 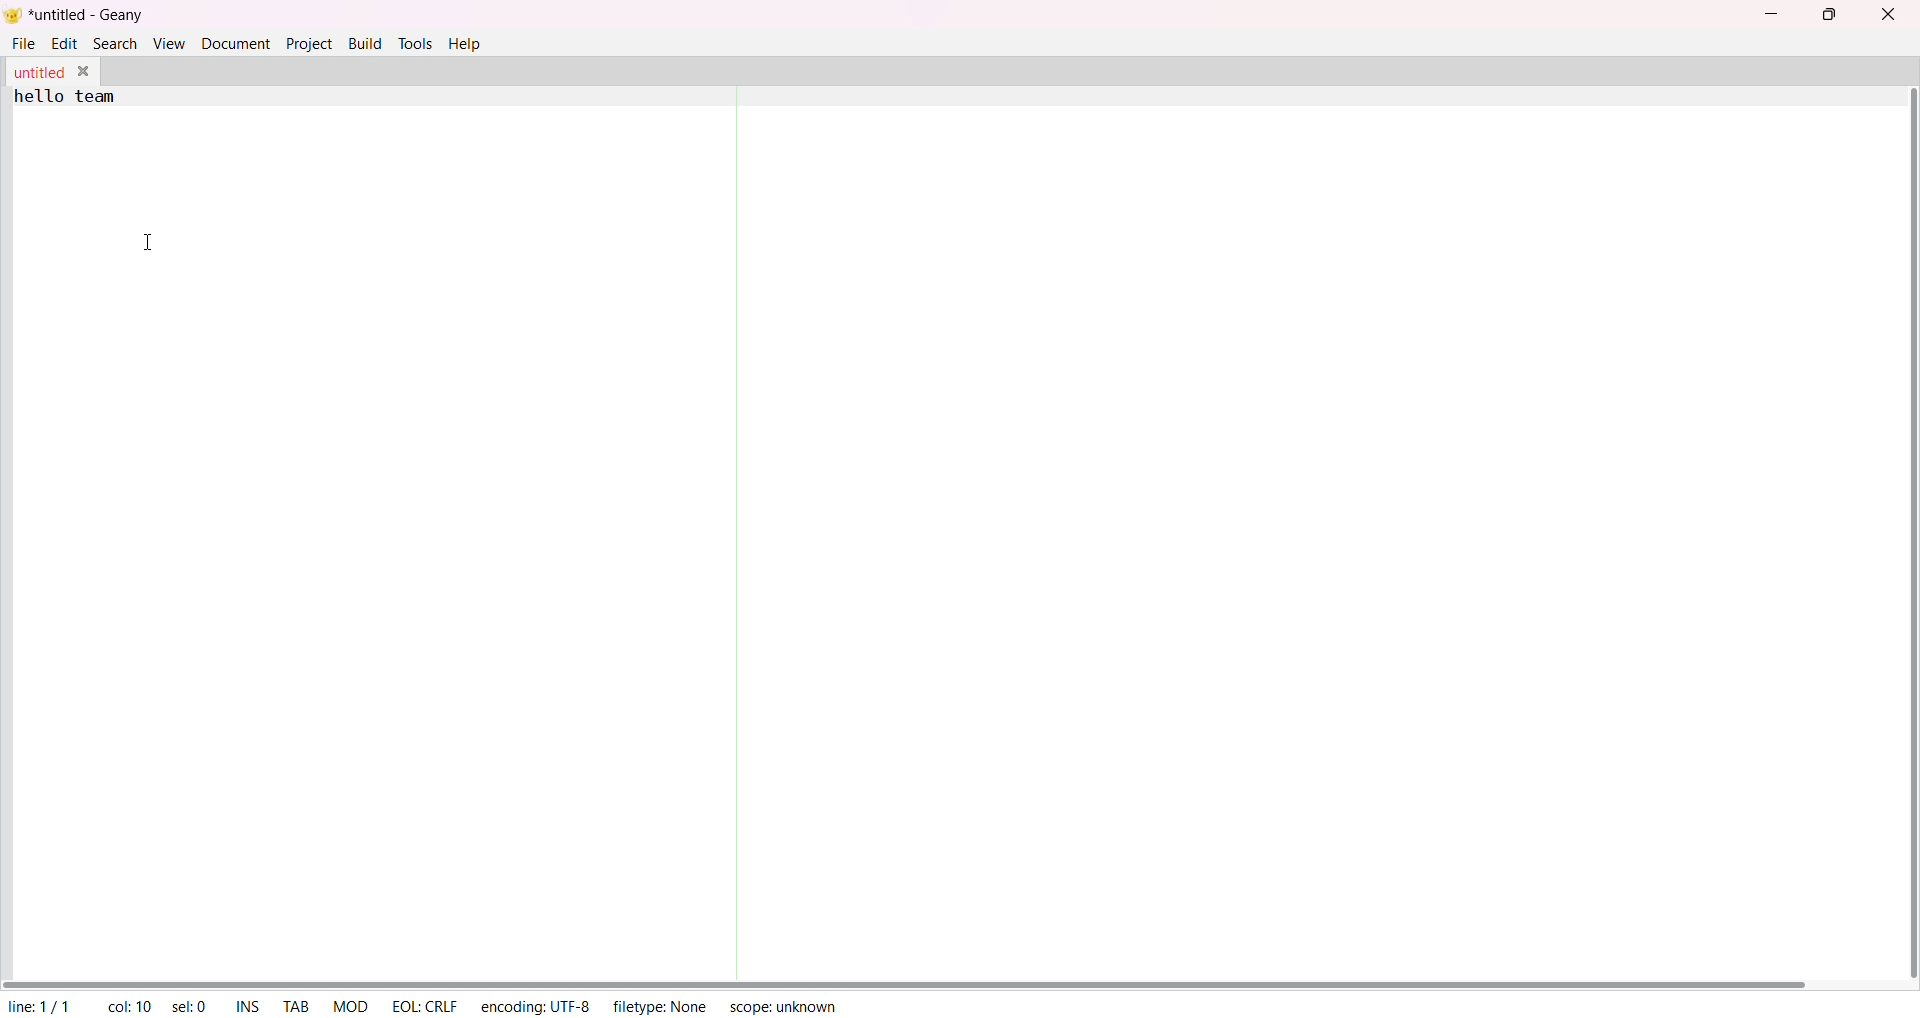 I want to click on column: 10, so click(x=129, y=1005).